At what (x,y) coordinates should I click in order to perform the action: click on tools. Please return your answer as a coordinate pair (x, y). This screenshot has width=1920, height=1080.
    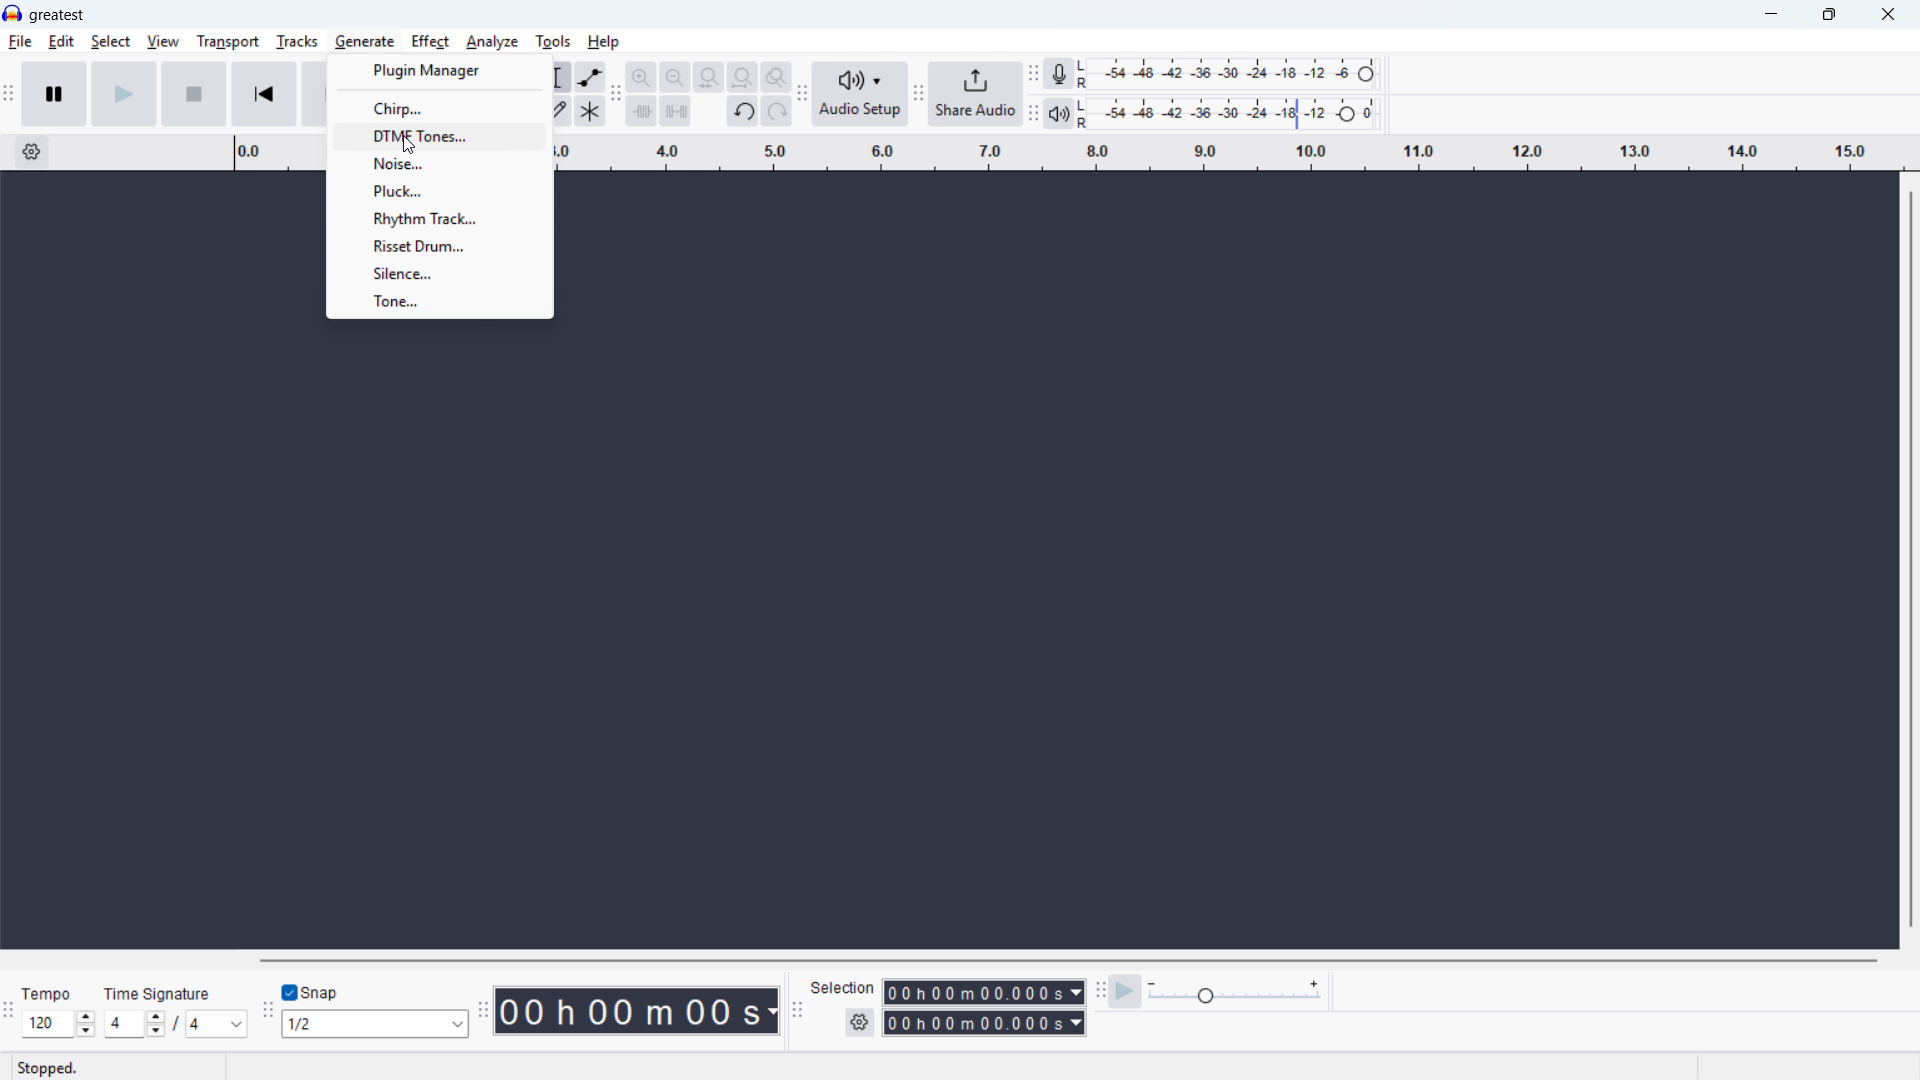
    Looking at the image, I should click on (552, 42).